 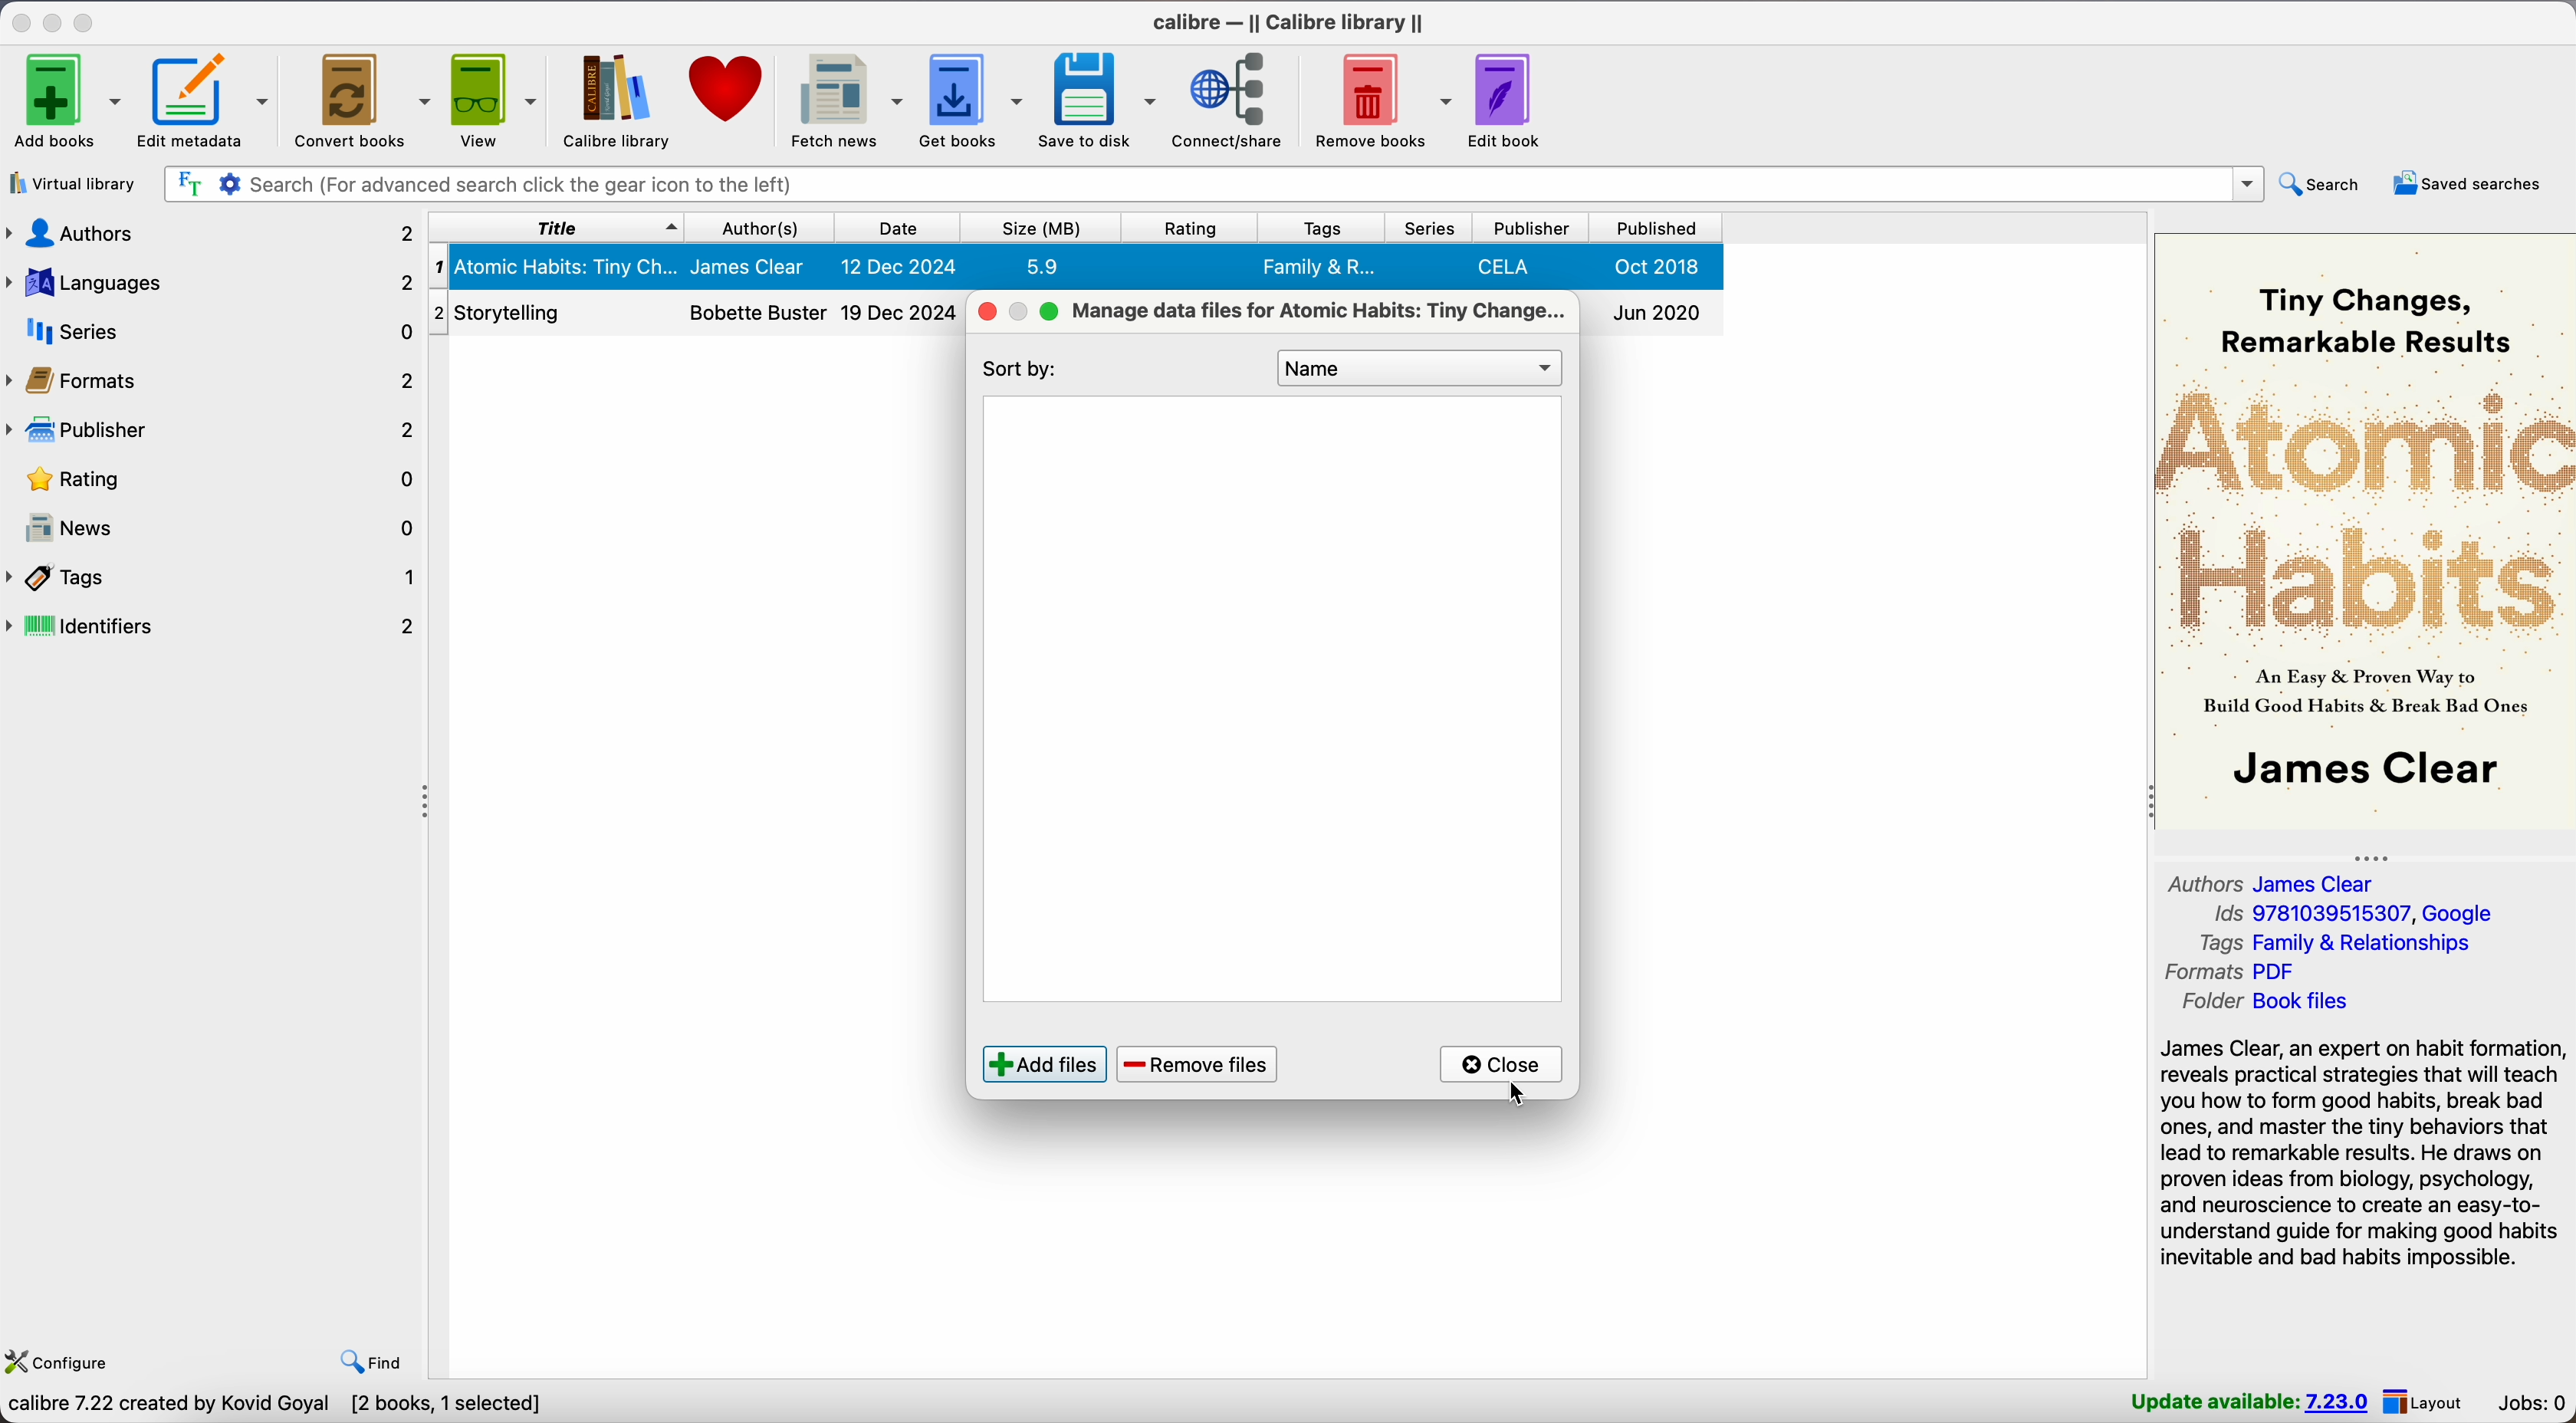 What do you see at coordinates (1534, 229) in the screenshot?
I see `publisher` at bounding box center [1534, 229].